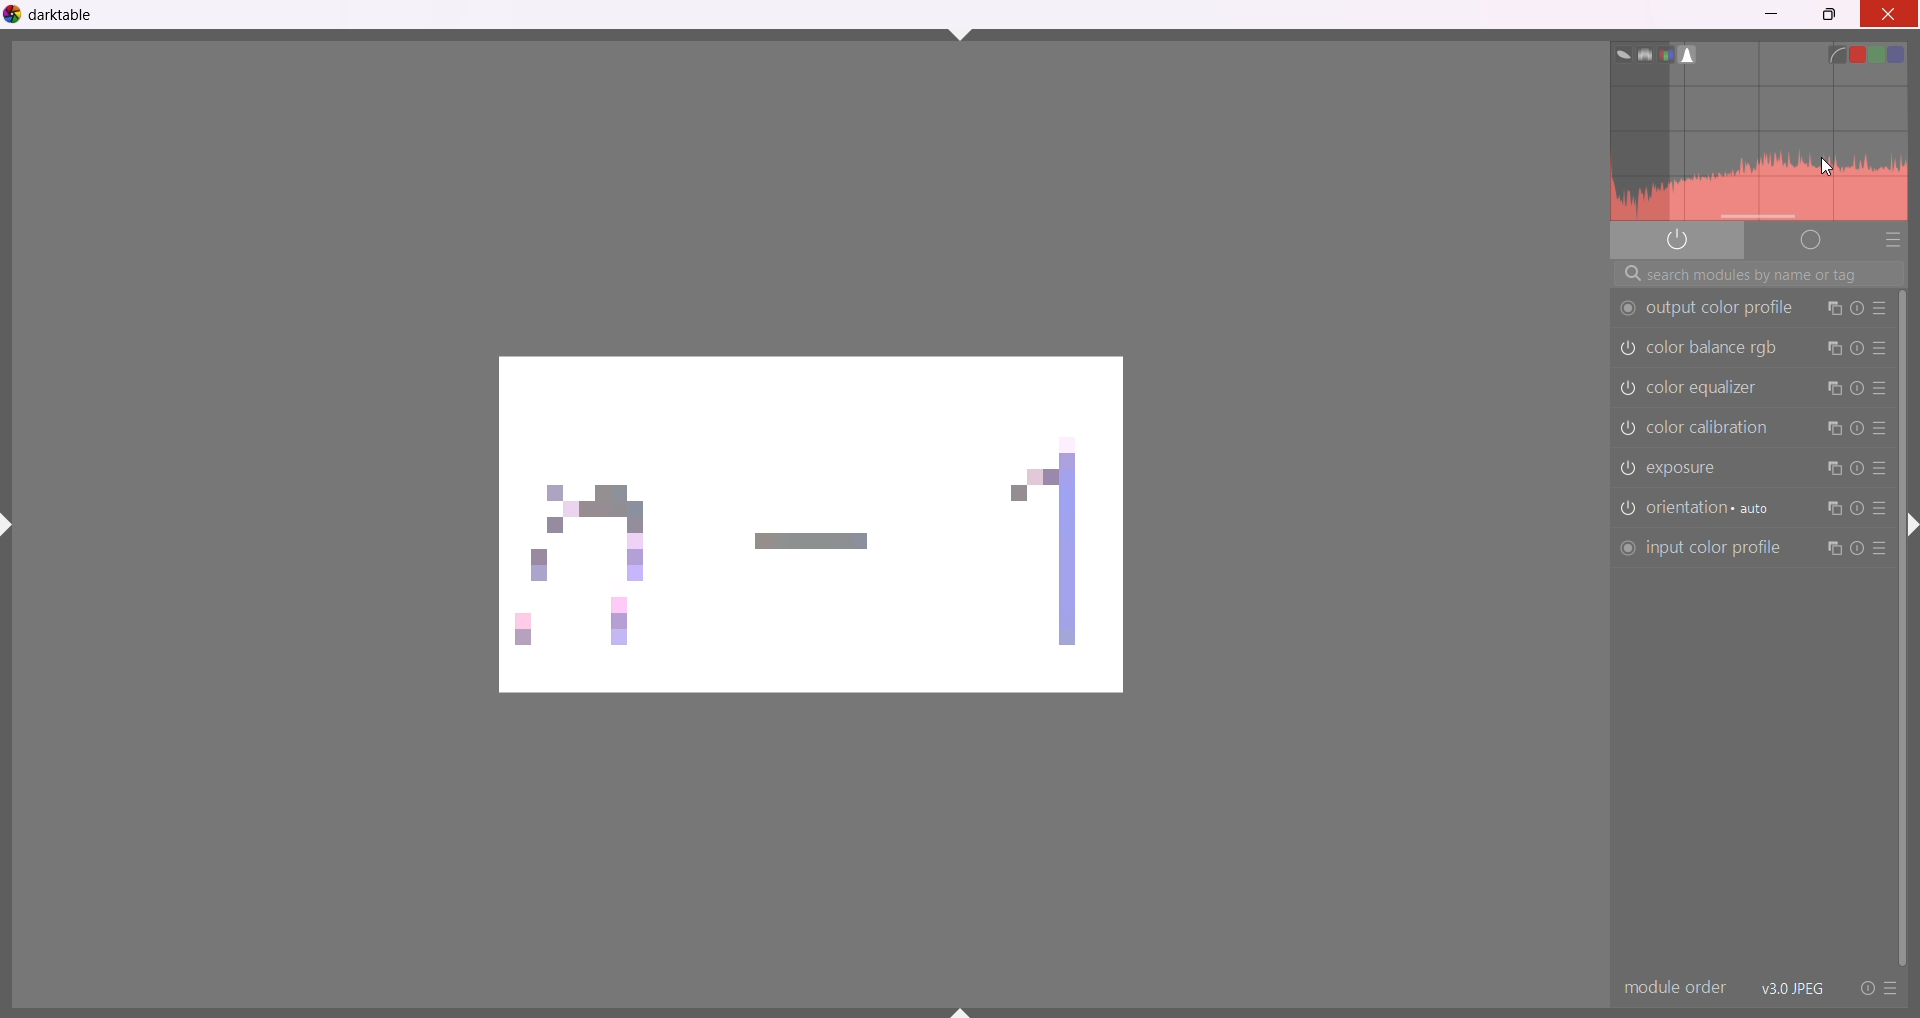 The width and height of the screenshot is (1920, 1018). I want to click on linear, so click(1837, 53).